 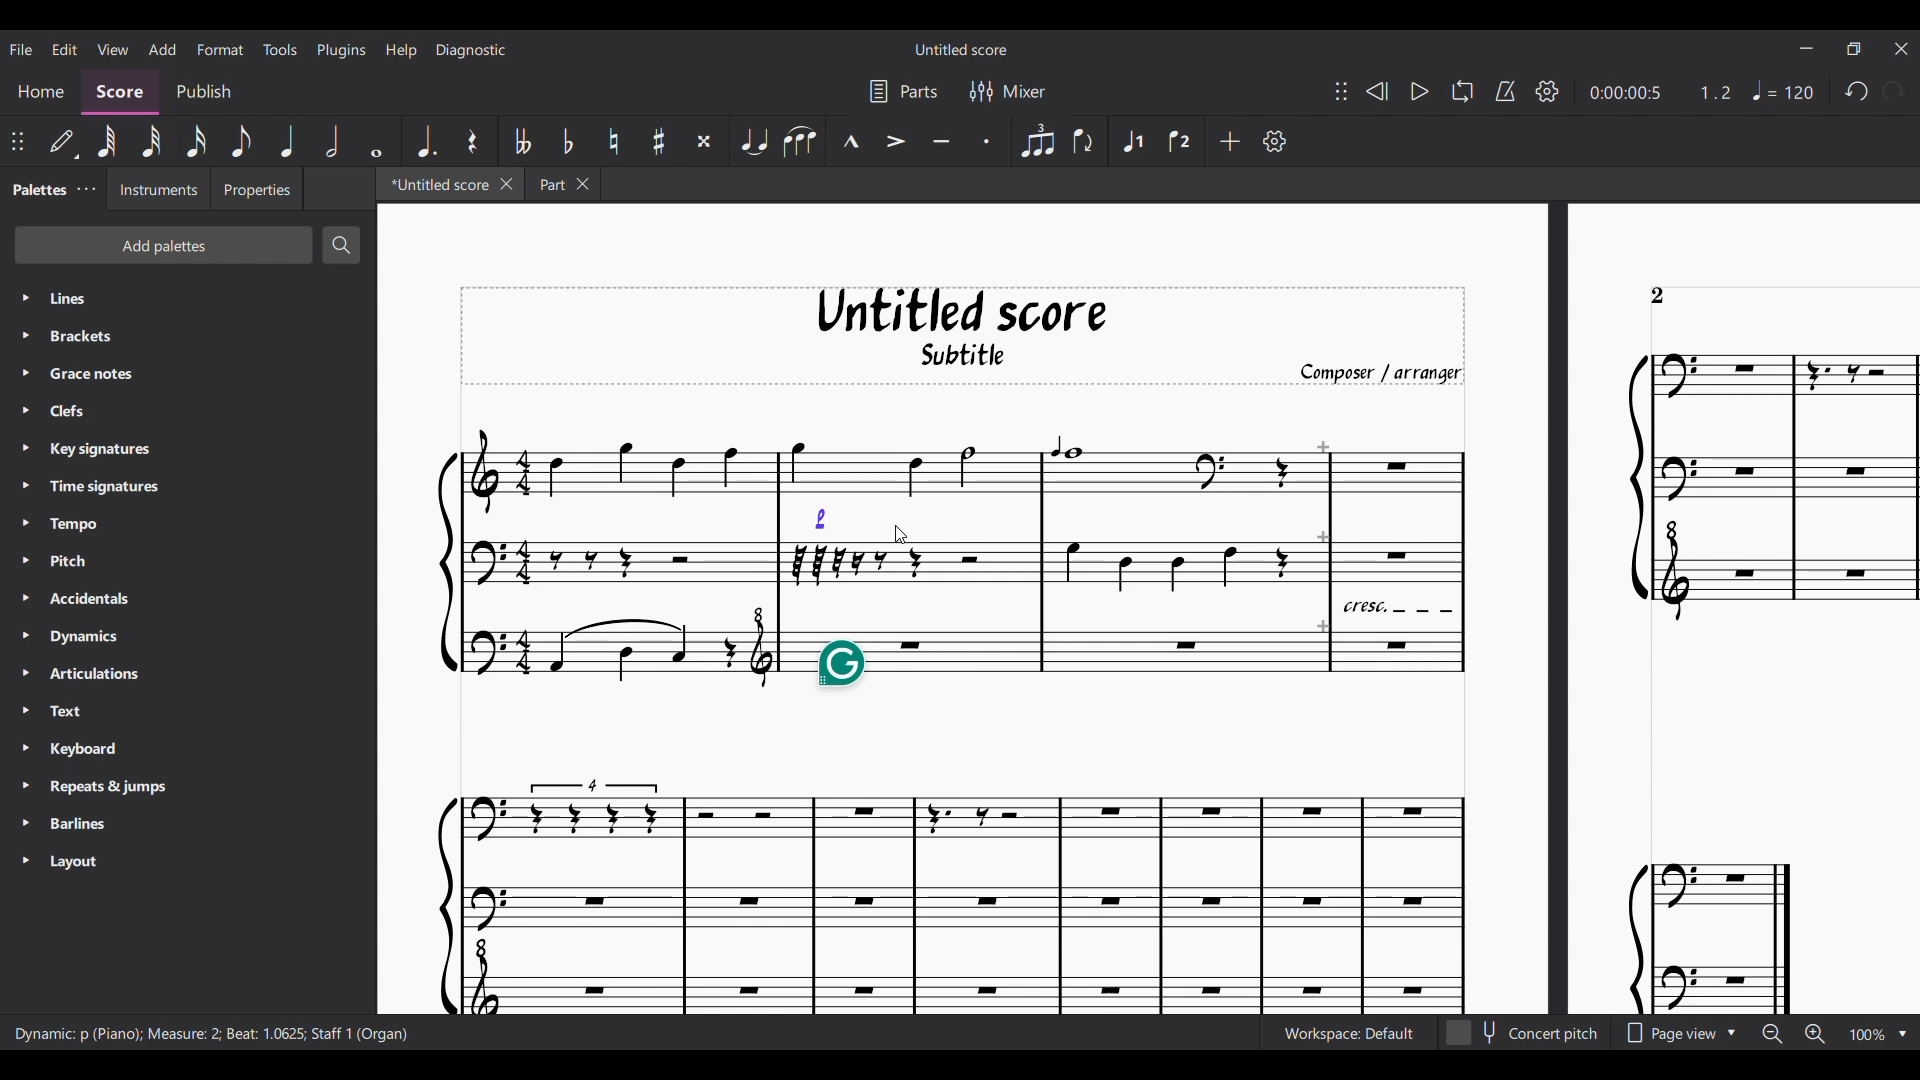 What do you see at coordinates (1008, 90) in the screenshot?
I see `Mixer settings` at bounding box center [1008, 90].